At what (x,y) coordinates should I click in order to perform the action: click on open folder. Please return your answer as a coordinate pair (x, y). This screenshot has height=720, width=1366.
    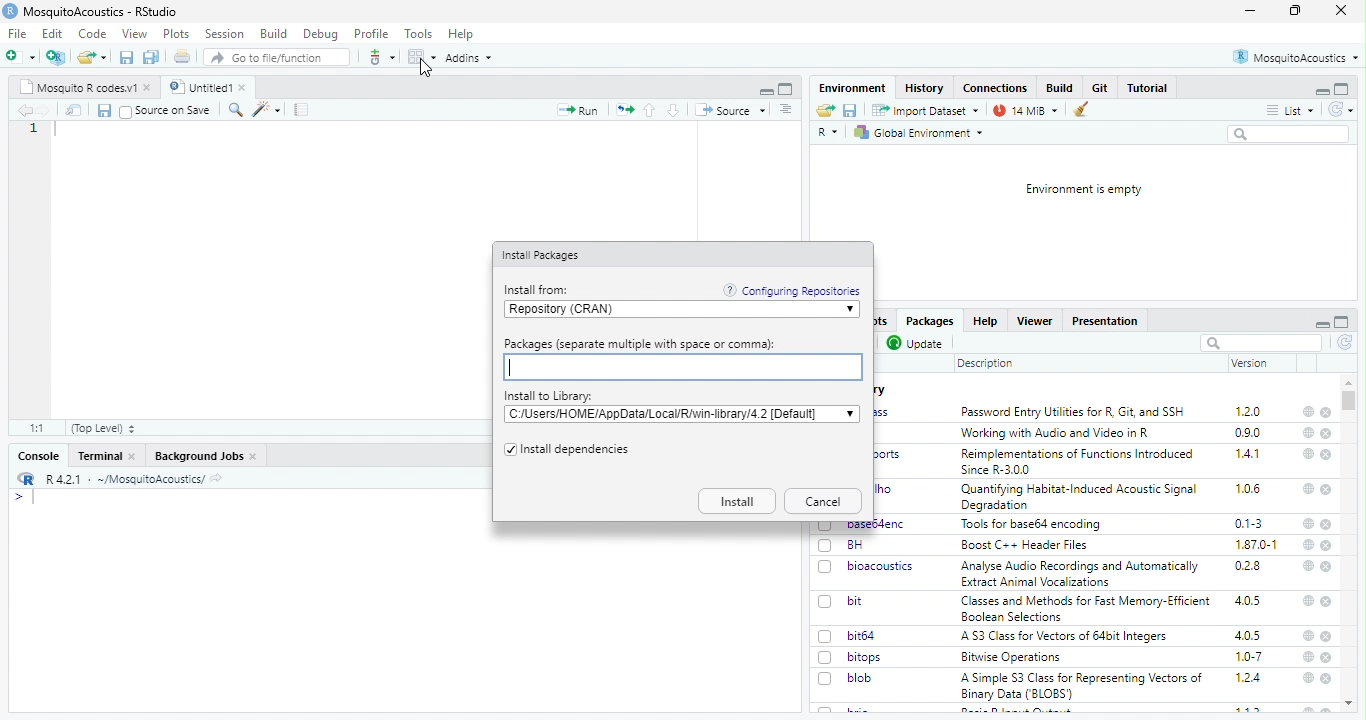
    Looking at the image, I should click on (92, 57).